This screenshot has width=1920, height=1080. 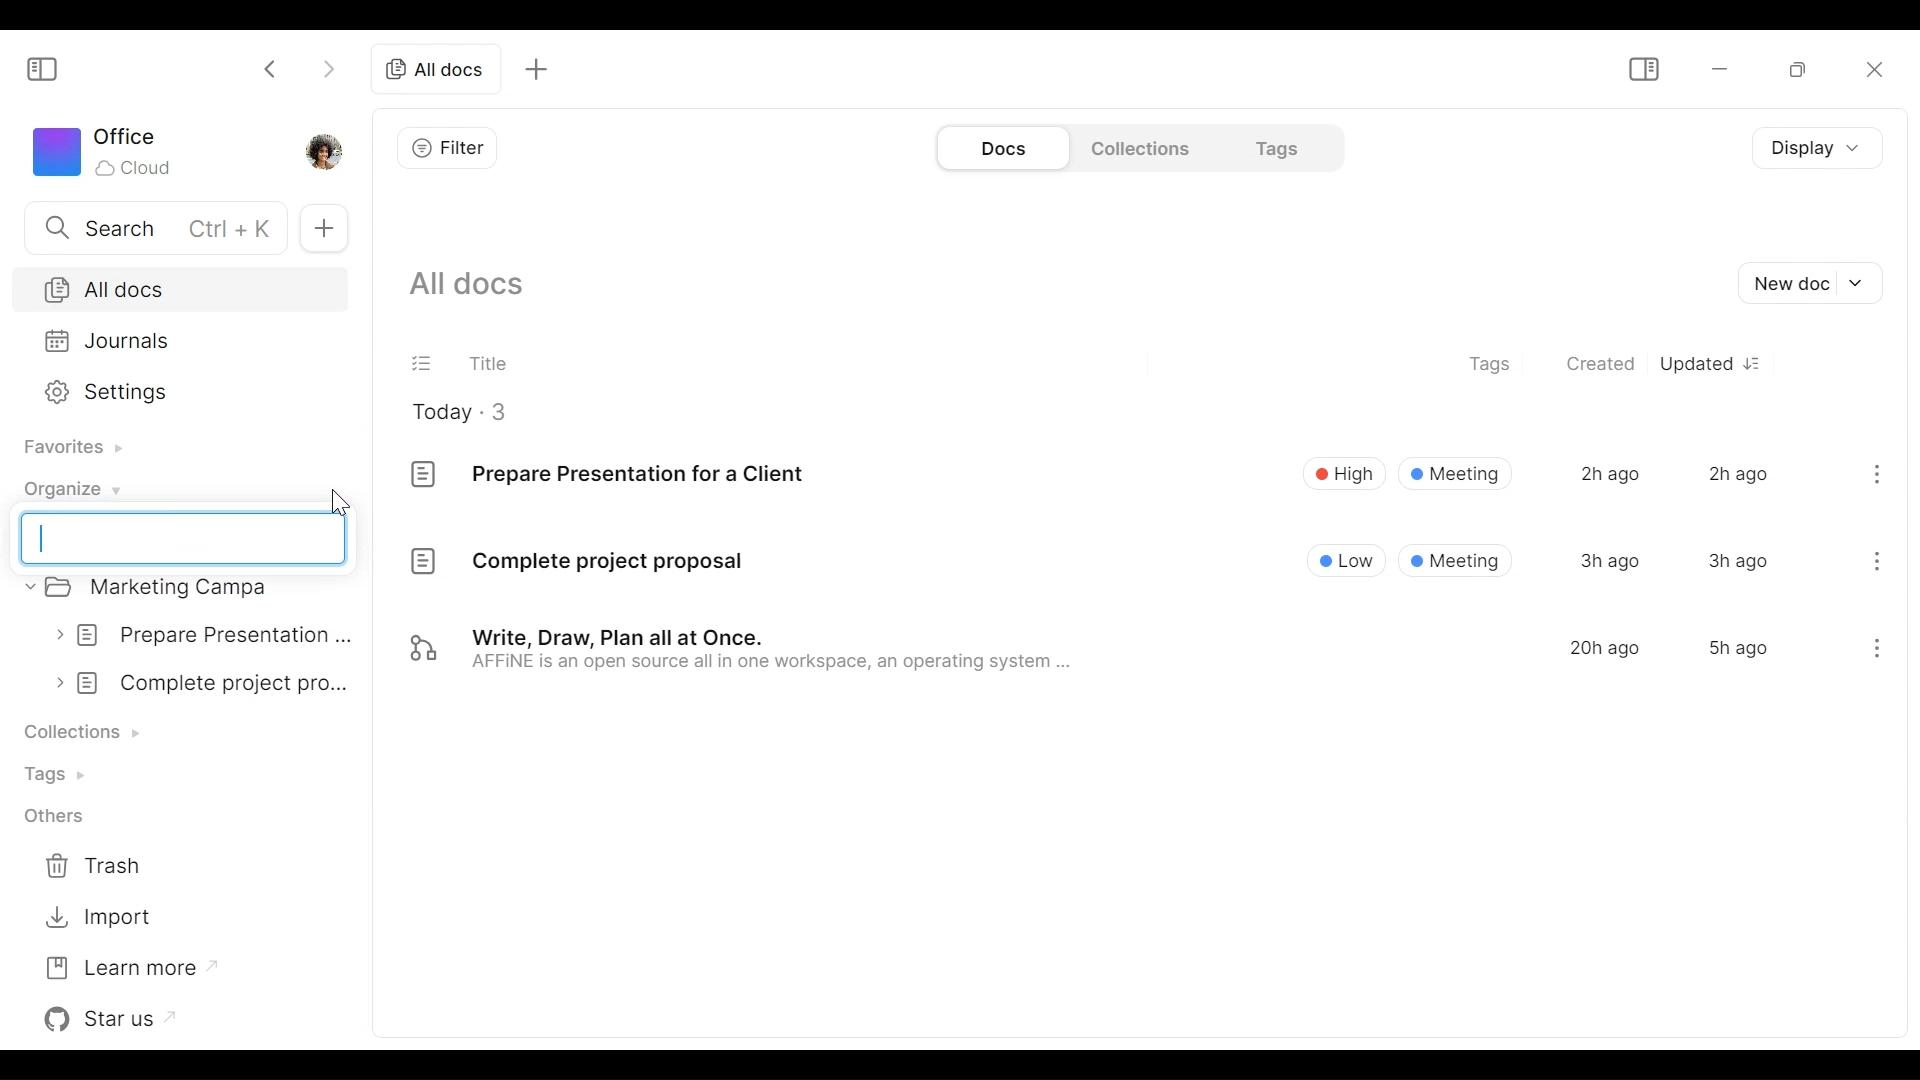 What do you see at coordinates (1274, 147) in the screenshot?
I see `Tags` at bounding box center [1274, 147].